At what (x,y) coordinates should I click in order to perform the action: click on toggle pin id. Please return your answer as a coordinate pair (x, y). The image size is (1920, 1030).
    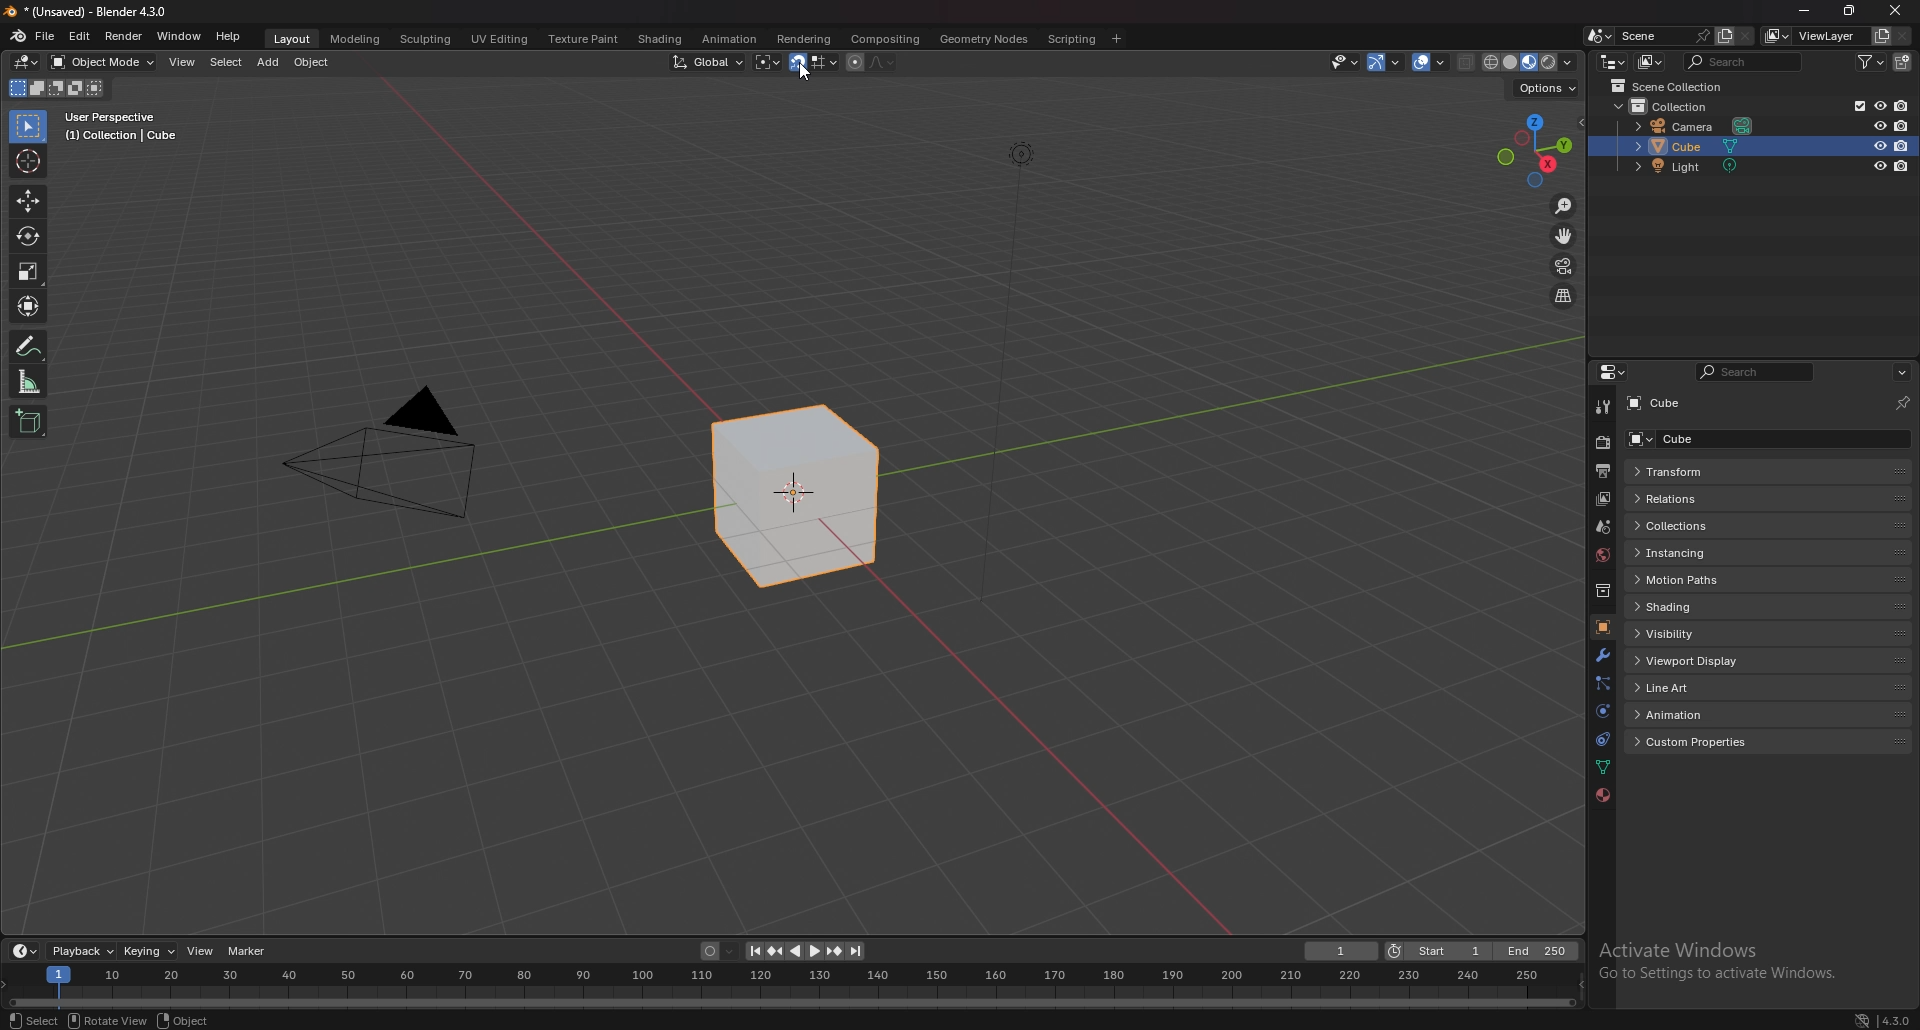
    Looking at the image, I should click on (1903, 400).